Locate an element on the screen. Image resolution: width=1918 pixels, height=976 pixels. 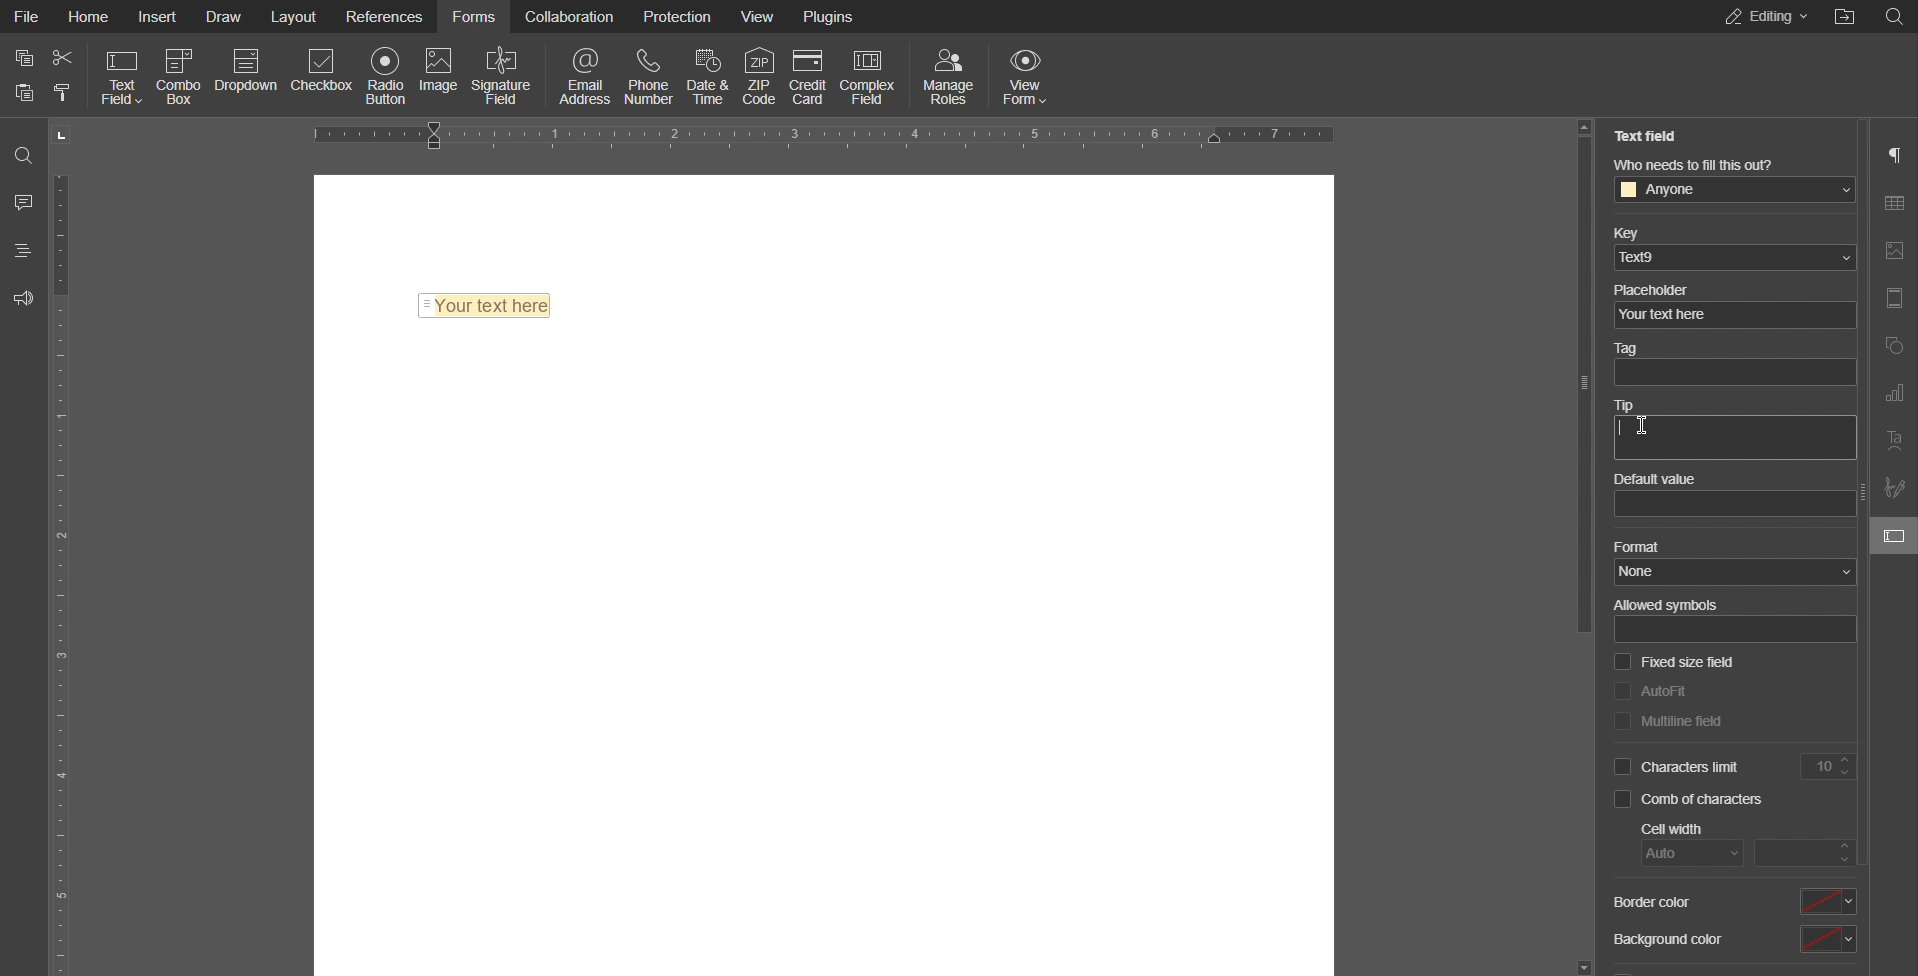
Phone Number is located at coordinates (650, 74).